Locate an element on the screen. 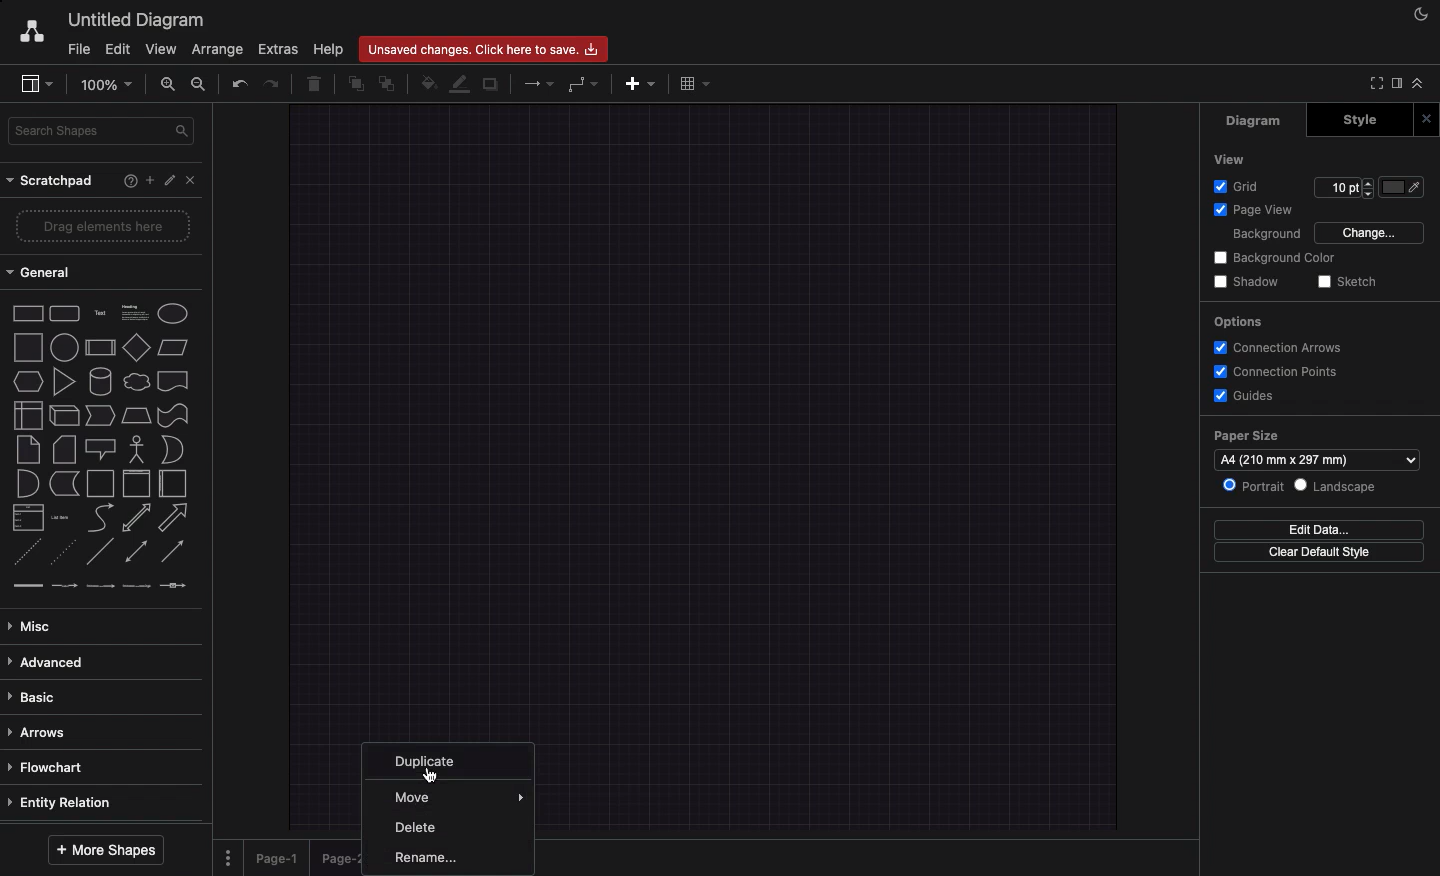  View is located at coordinates (1229, 159).